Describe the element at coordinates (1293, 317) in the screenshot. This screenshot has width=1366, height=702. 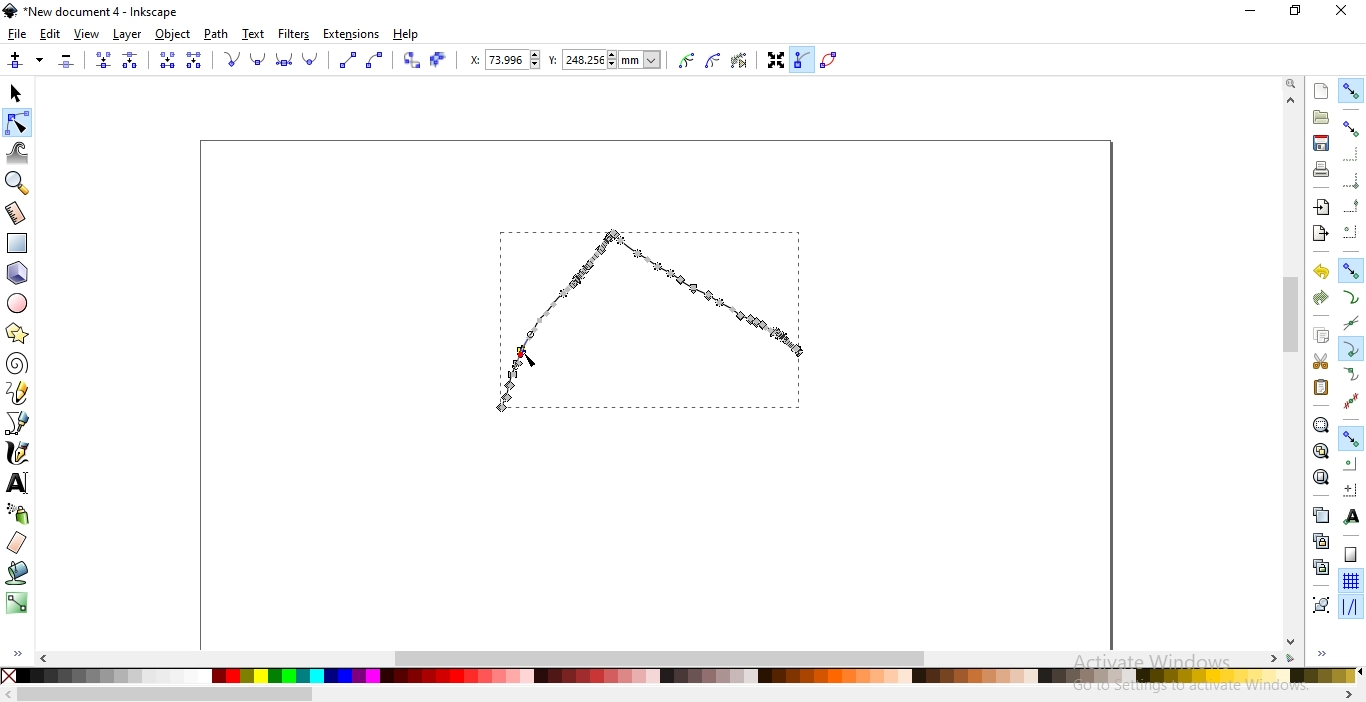
I see `scrollbar` at that location.